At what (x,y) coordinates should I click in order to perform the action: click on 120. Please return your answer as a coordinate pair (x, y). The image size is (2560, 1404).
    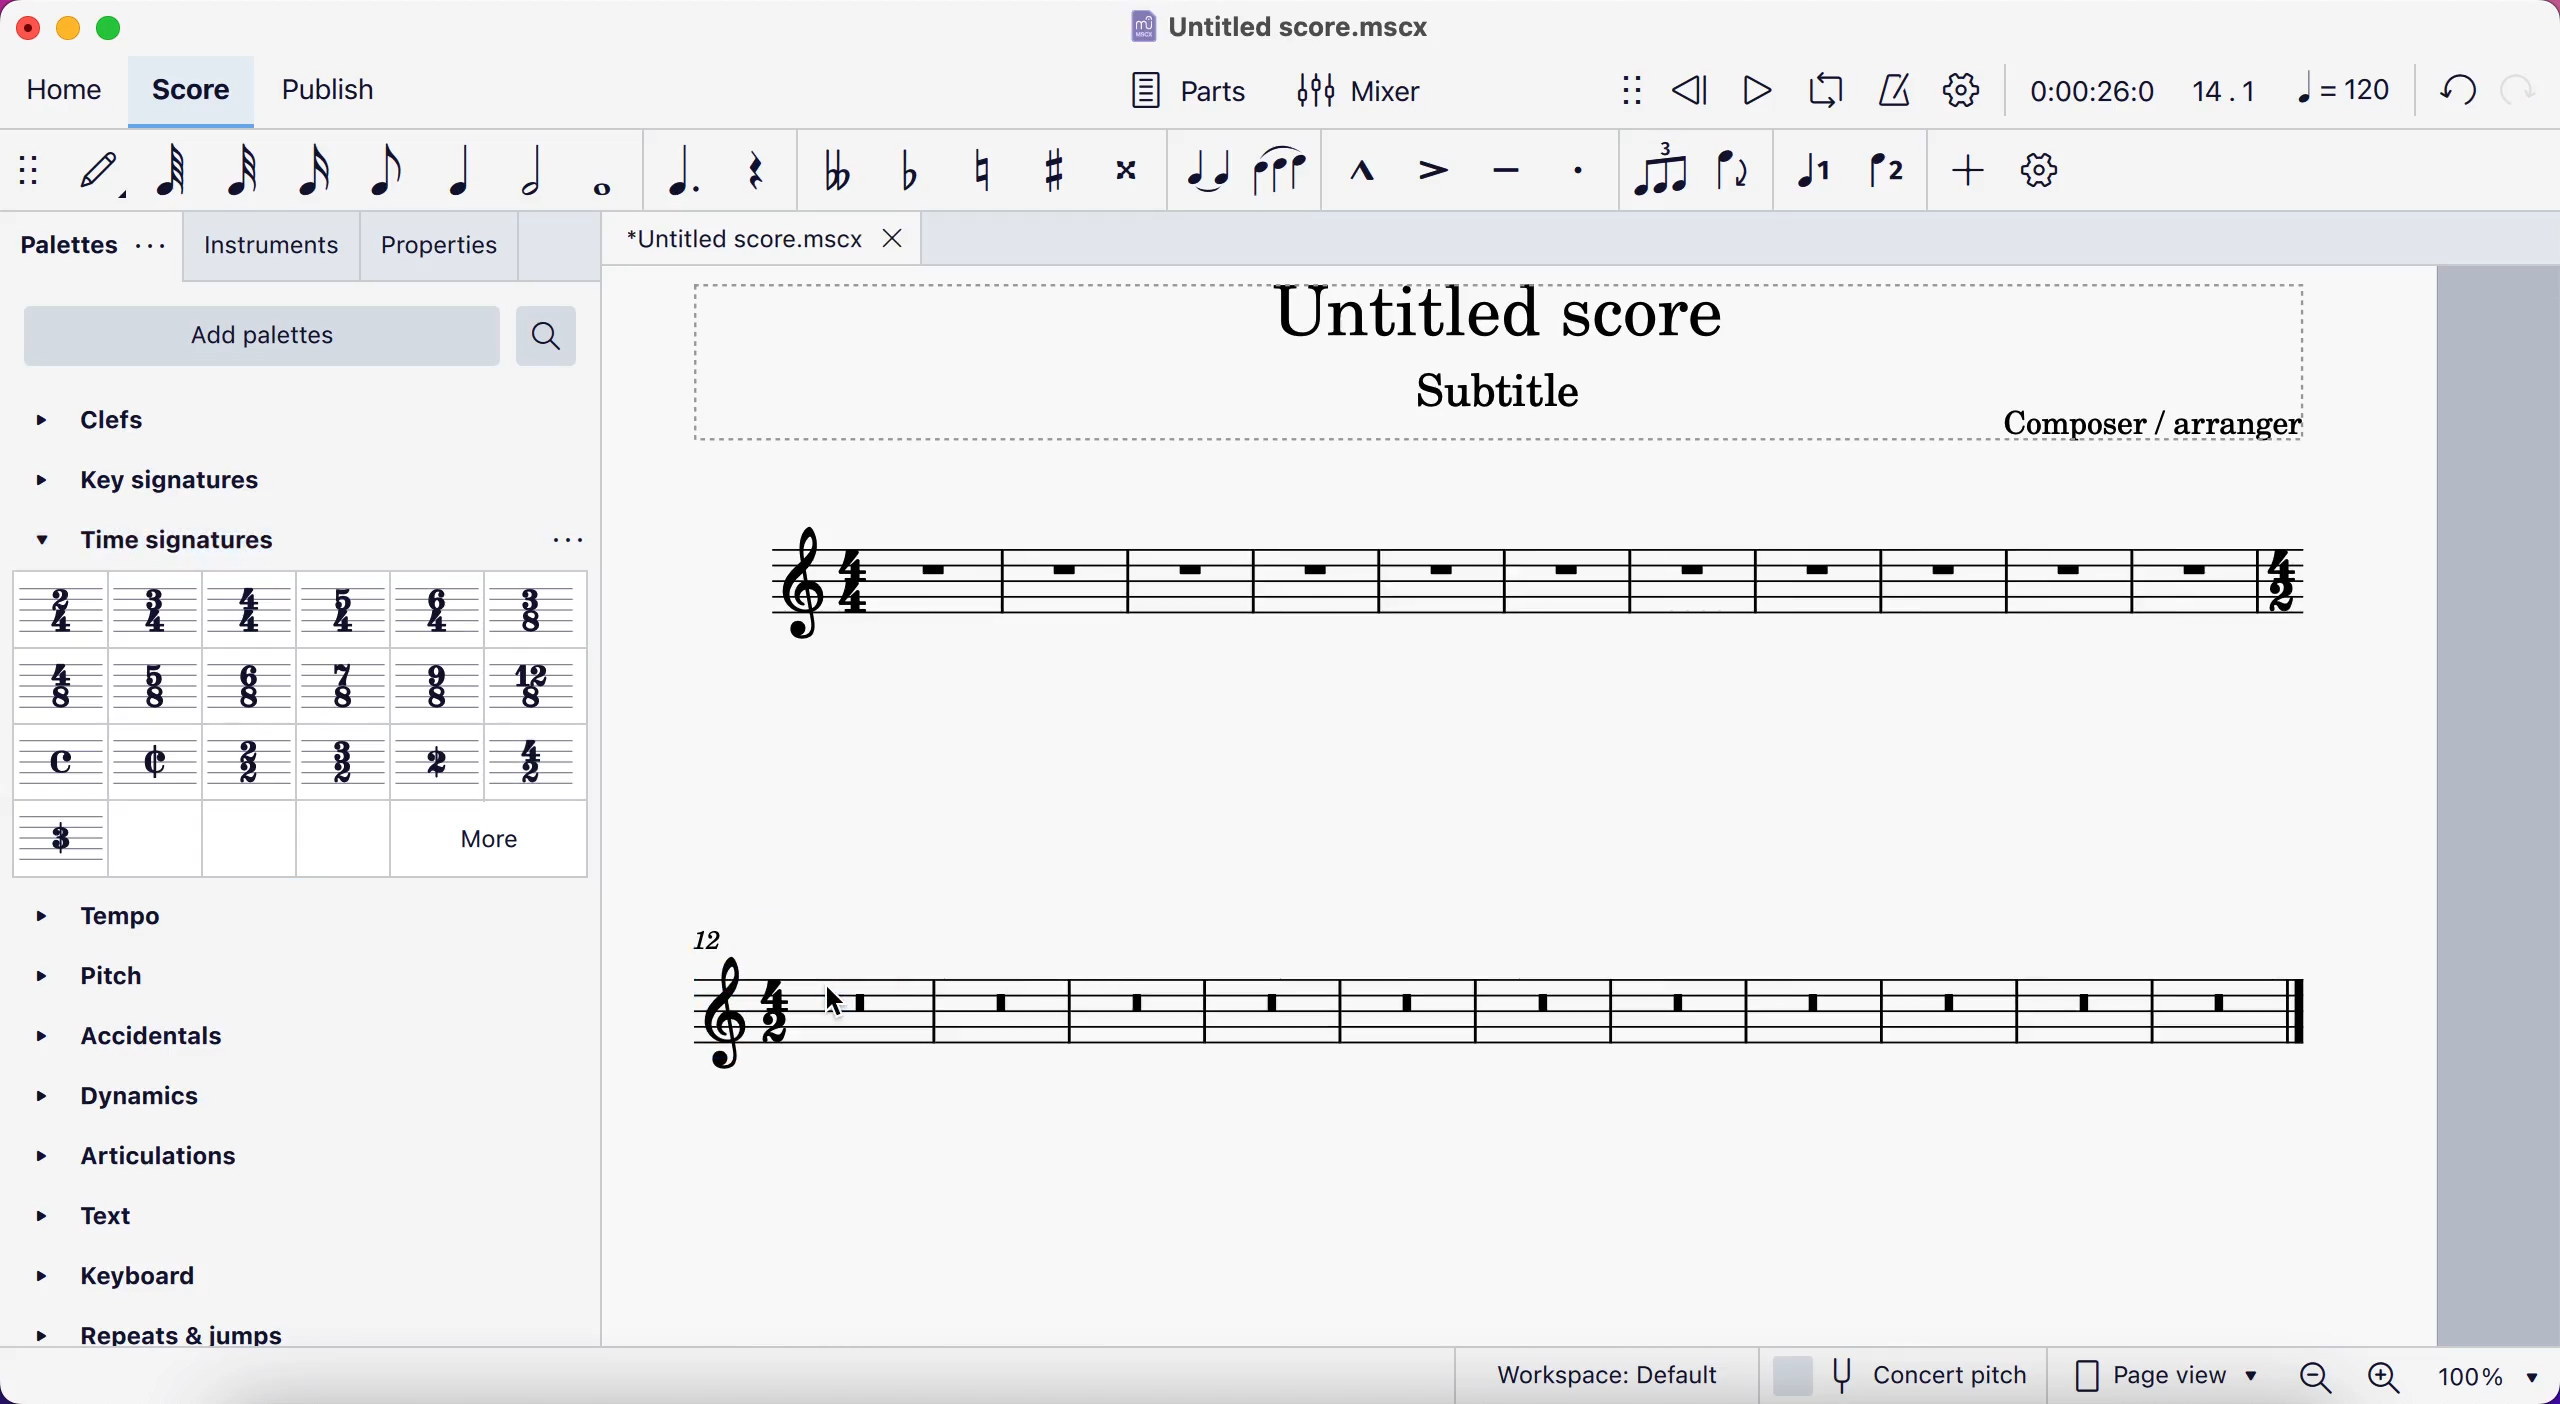
    Looking at the image, I should click on (2339, 90).